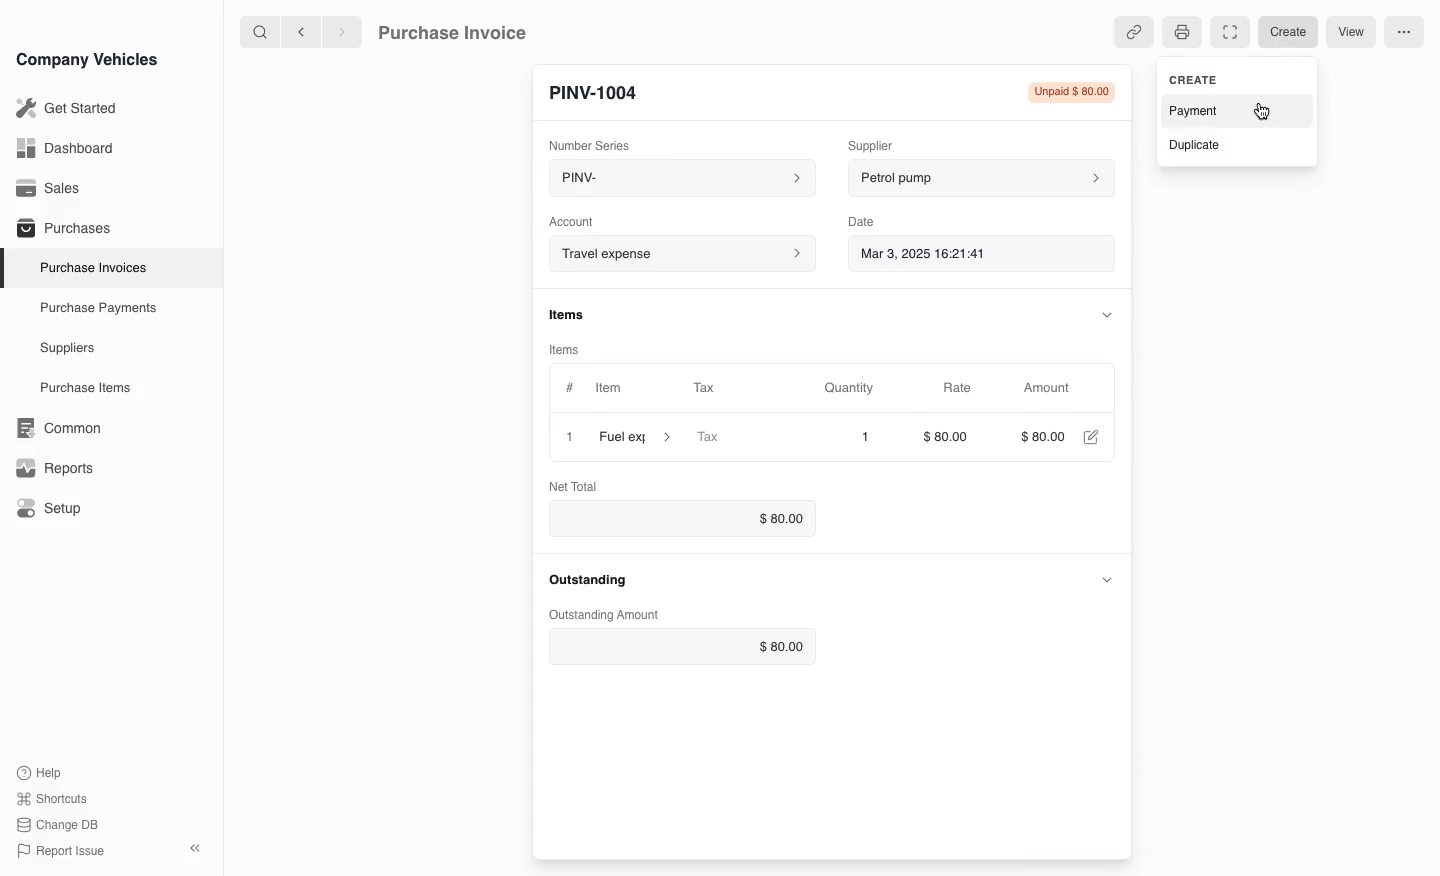 Image resolution: width=1440 pixels, height=876 pixels. What do you see at coordinates (592, 581) in the screenshot?
I see `Outstanding` at bounding box center [592, 581].